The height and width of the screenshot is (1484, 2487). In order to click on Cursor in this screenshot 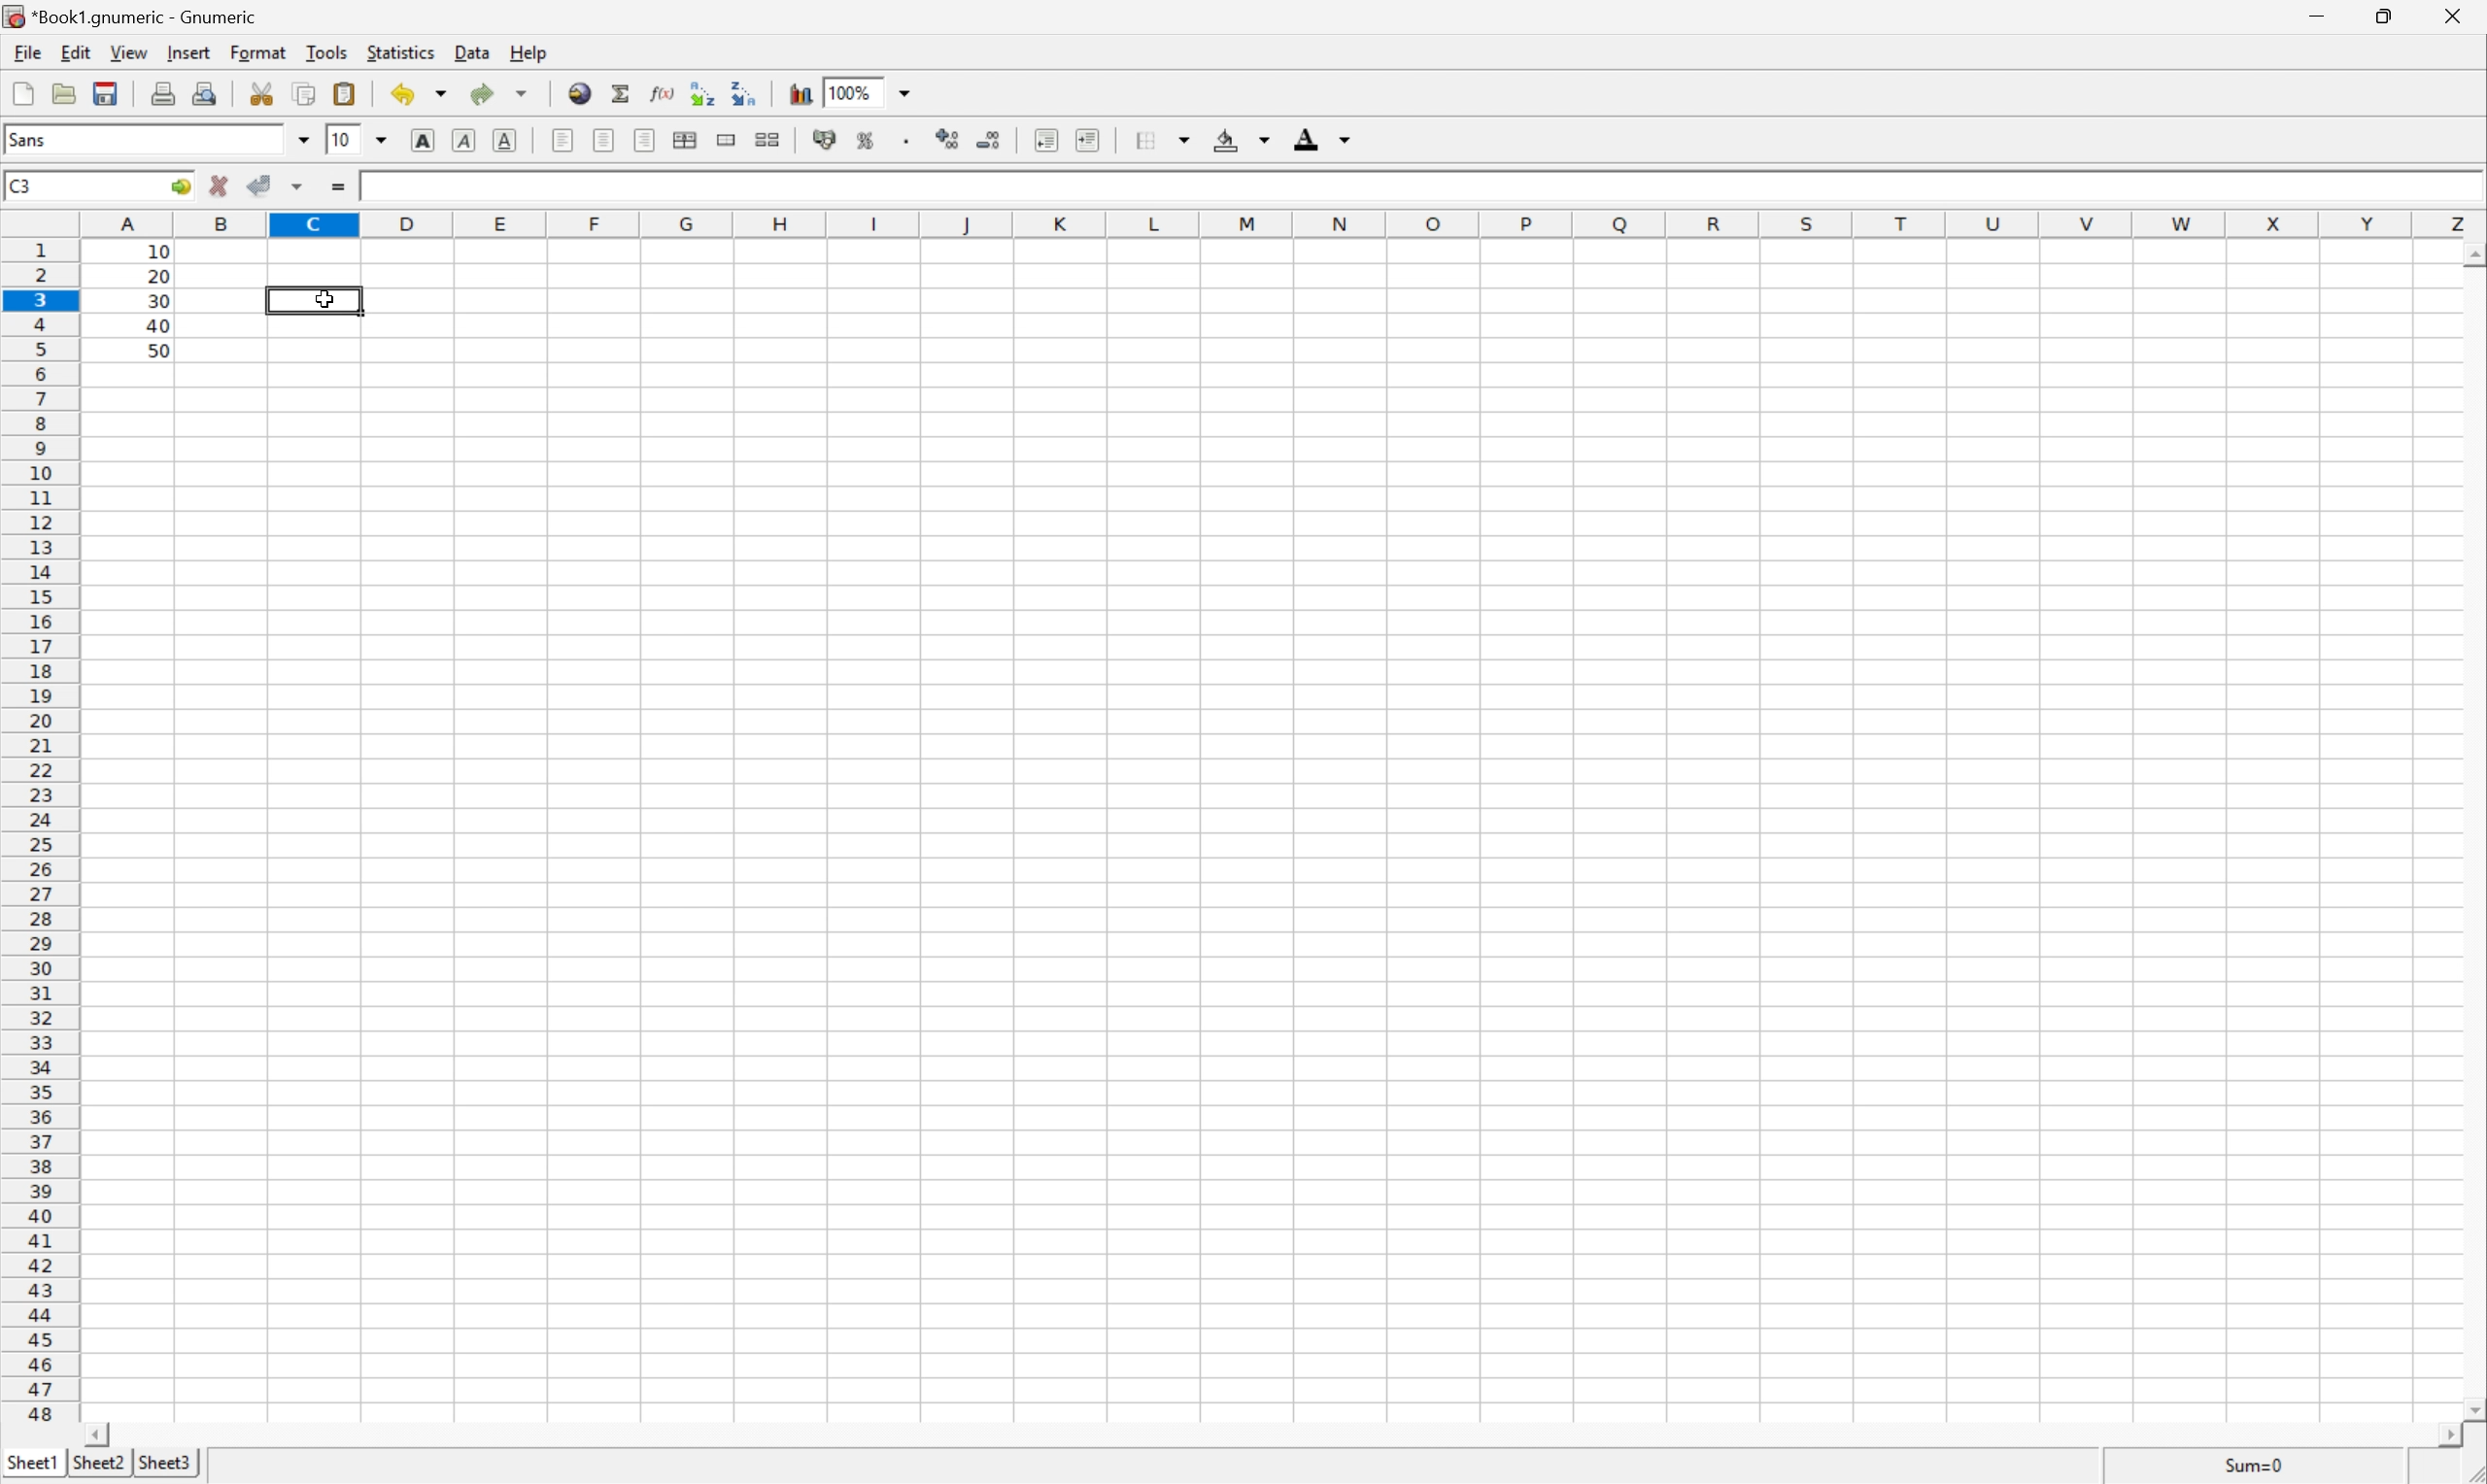, I will do `click(327, 298)`.